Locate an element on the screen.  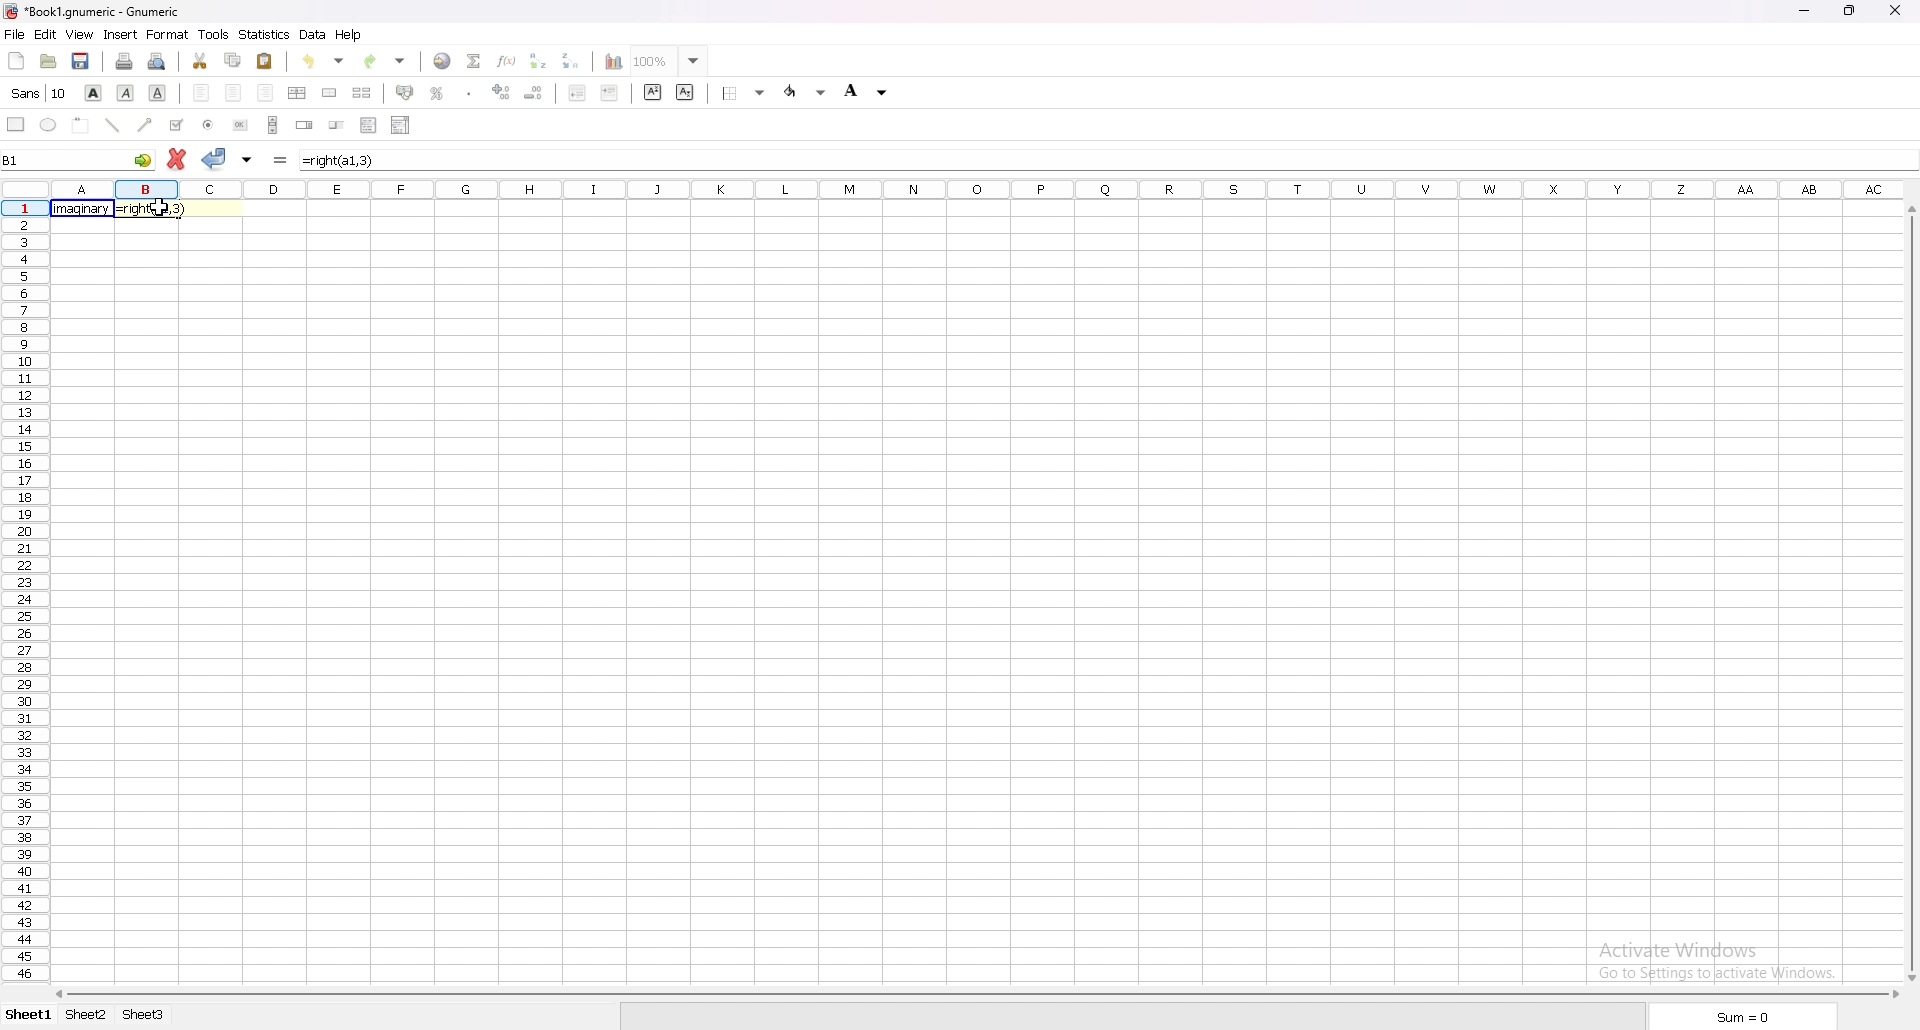
view is located at coordinates (79, 35).